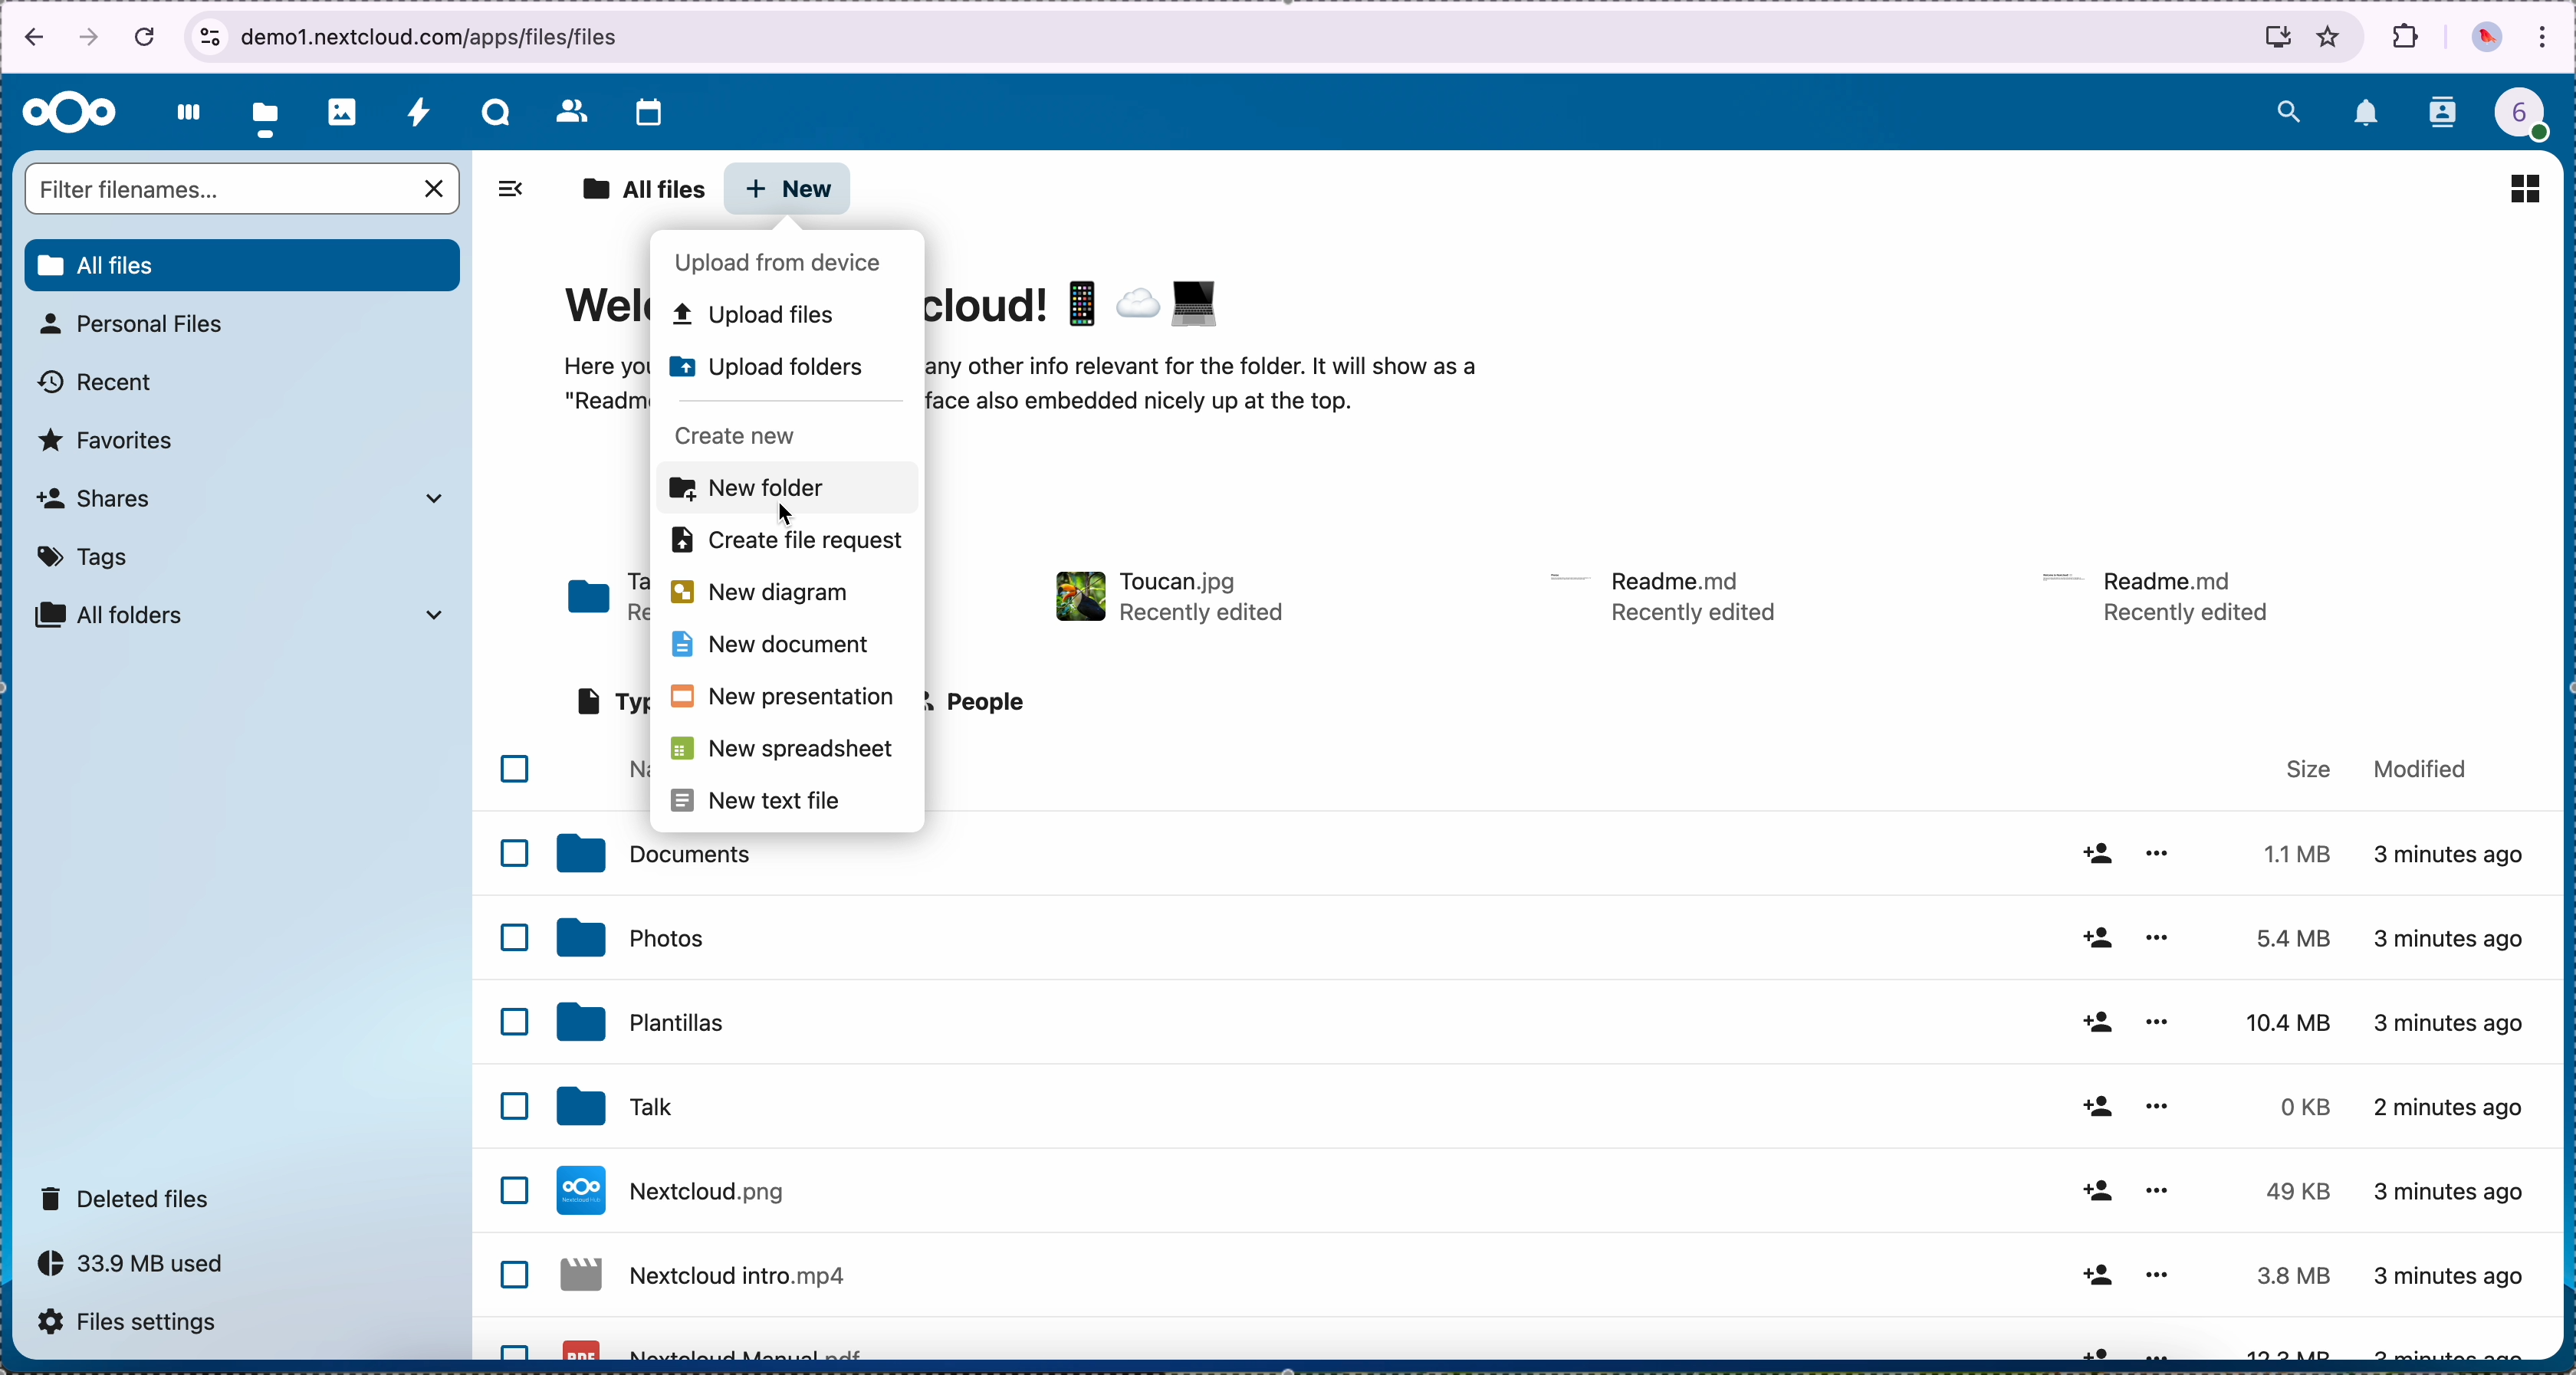  What do you see at coordinates (2160, 1107) in the screenshot?
I see `more options` at bounding box center [2160, 1107].